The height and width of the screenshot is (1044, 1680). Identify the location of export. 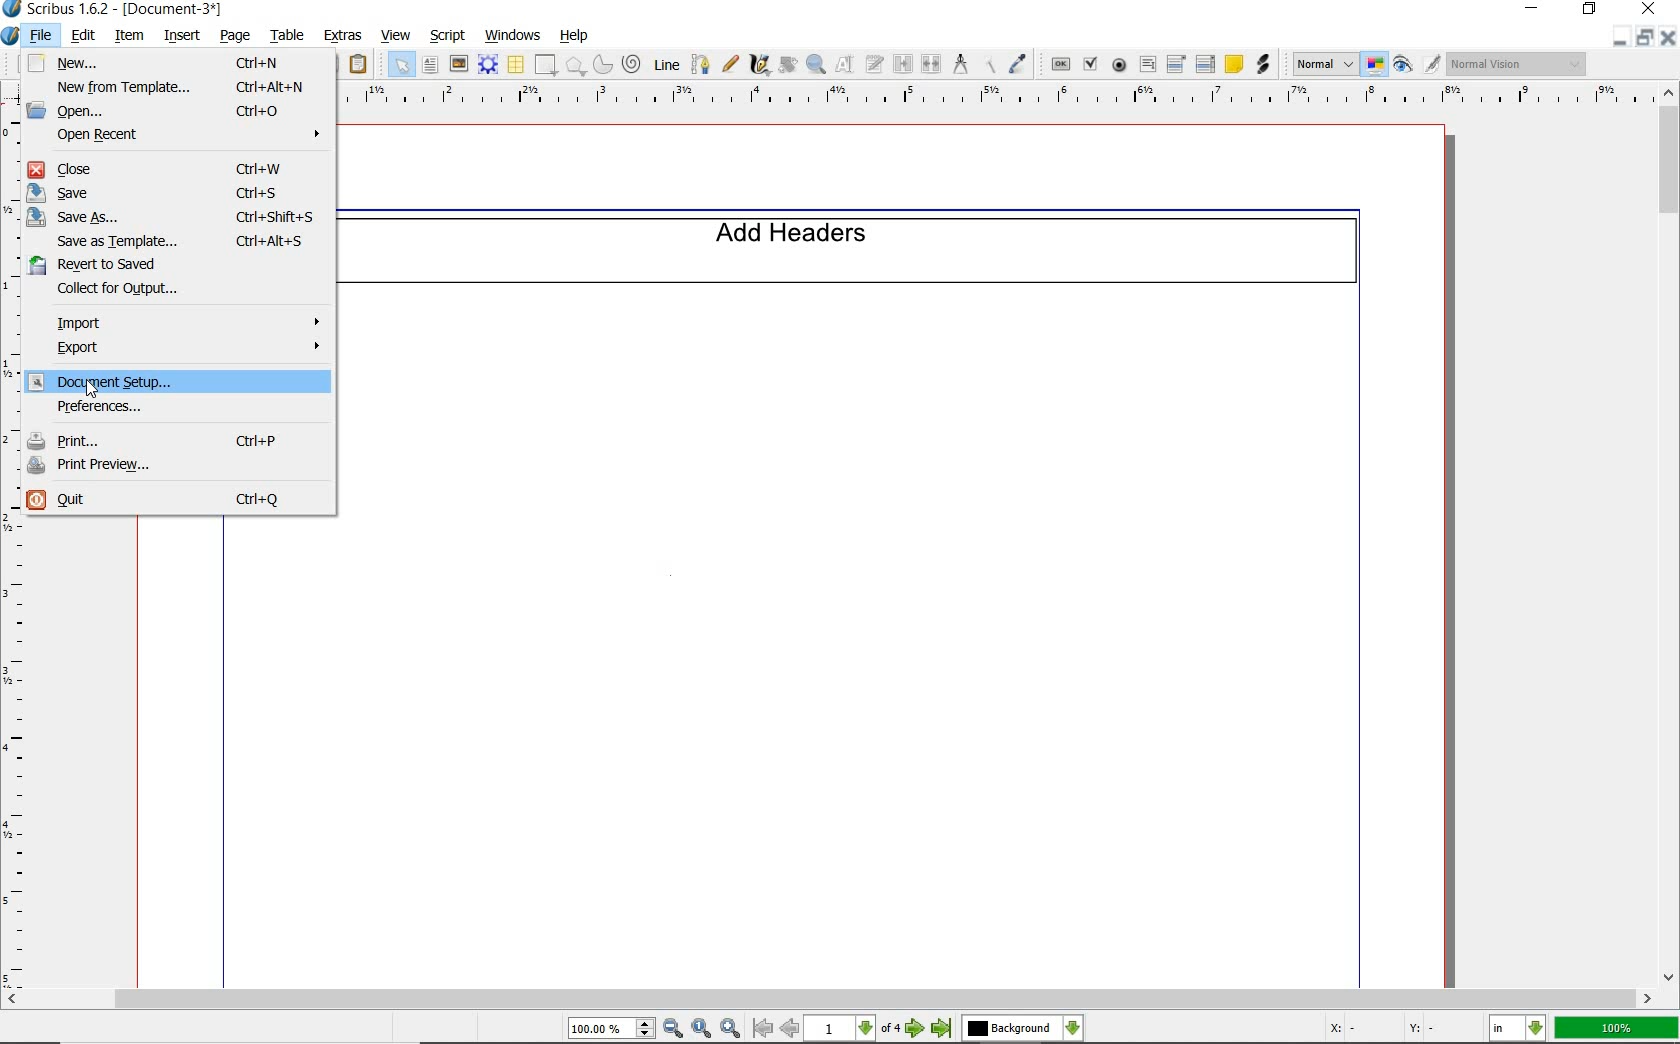
(178, 349).